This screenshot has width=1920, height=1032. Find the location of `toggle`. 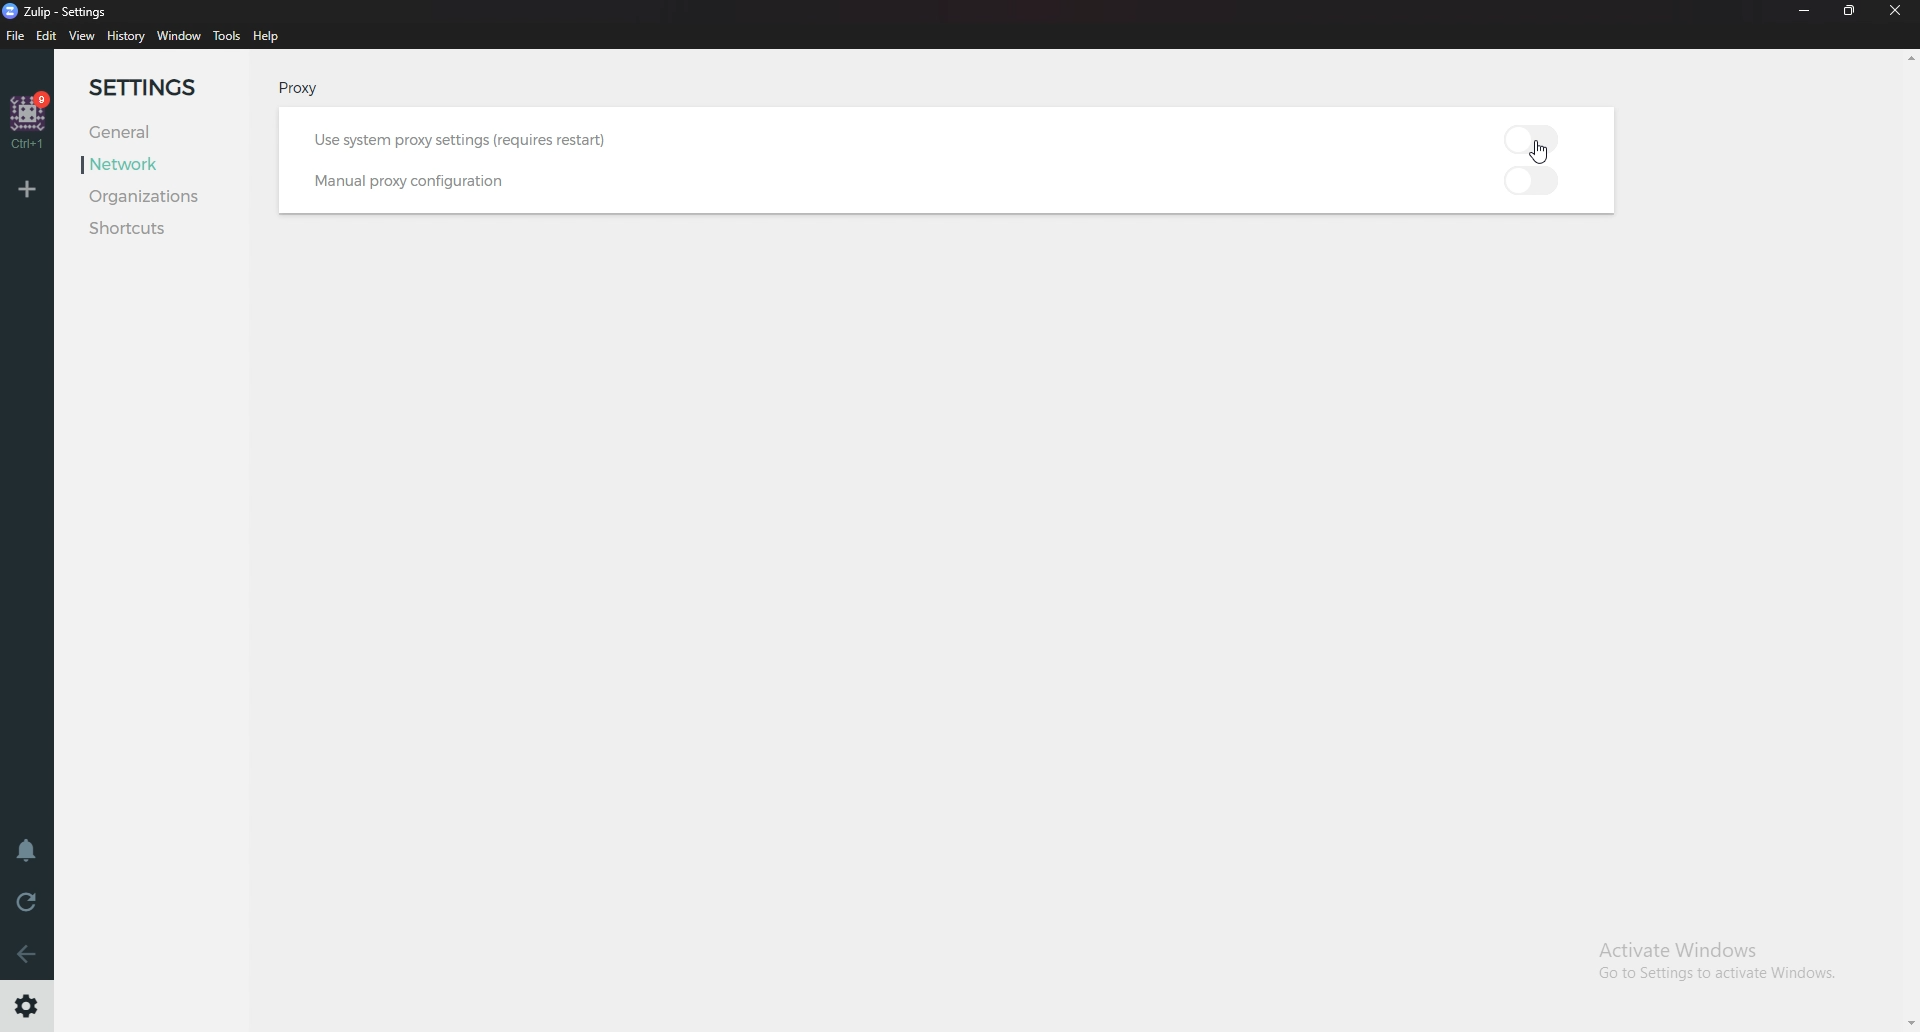

toggle is located at coordinates (1538, 138).